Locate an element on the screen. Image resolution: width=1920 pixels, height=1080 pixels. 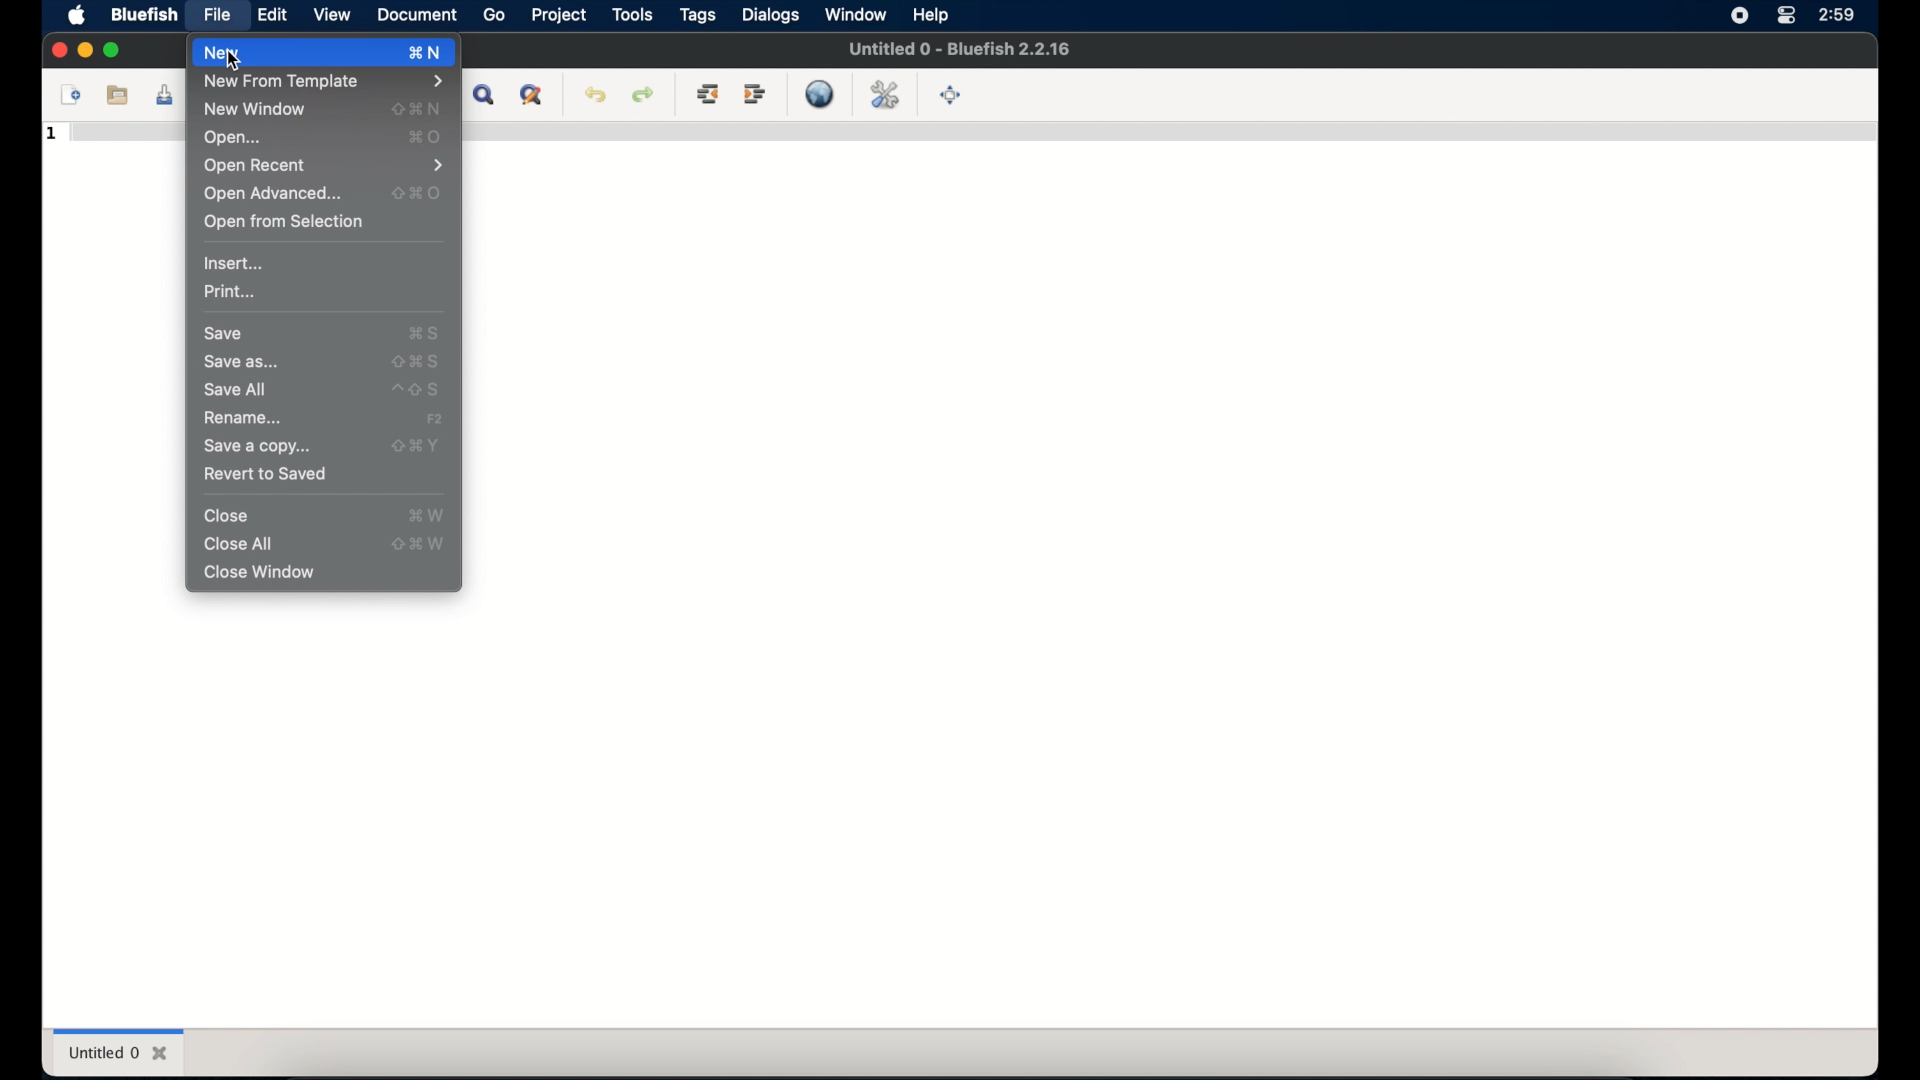
open advanced shortcut is located at coordinates (417, 192).